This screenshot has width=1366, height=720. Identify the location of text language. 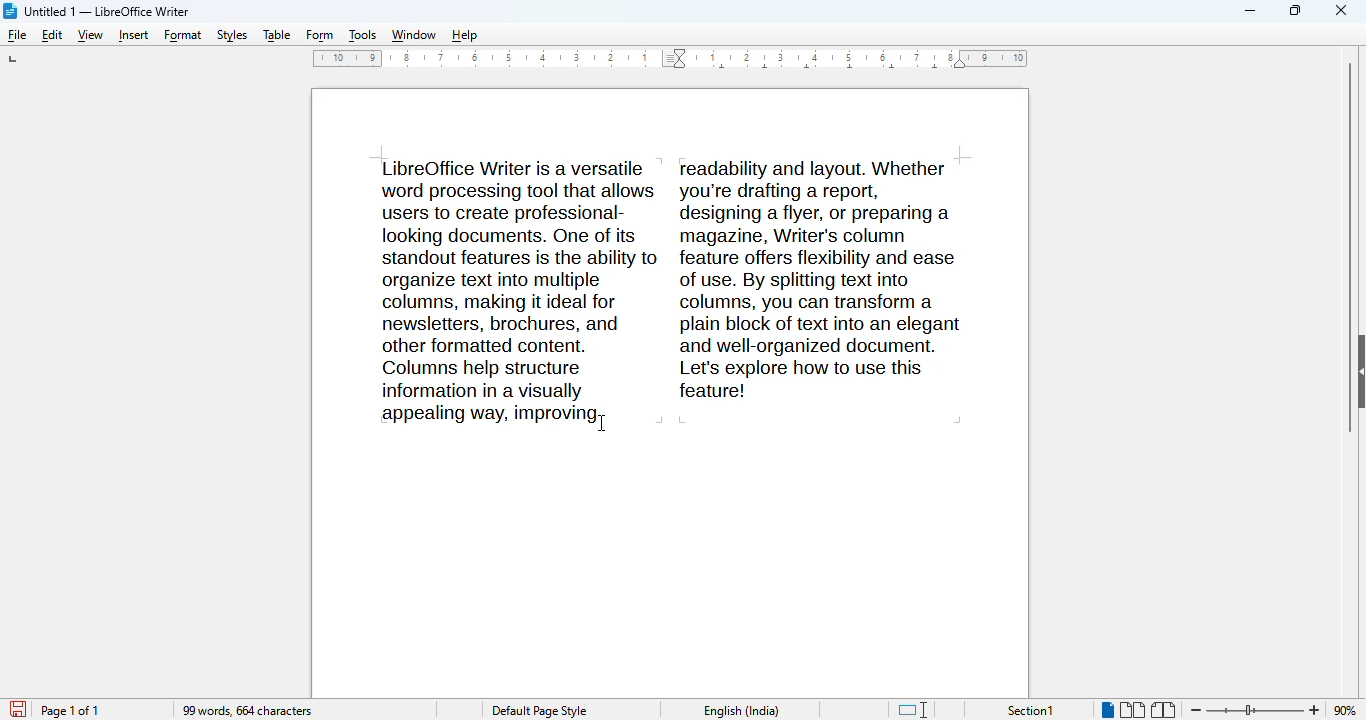
(743, 710).